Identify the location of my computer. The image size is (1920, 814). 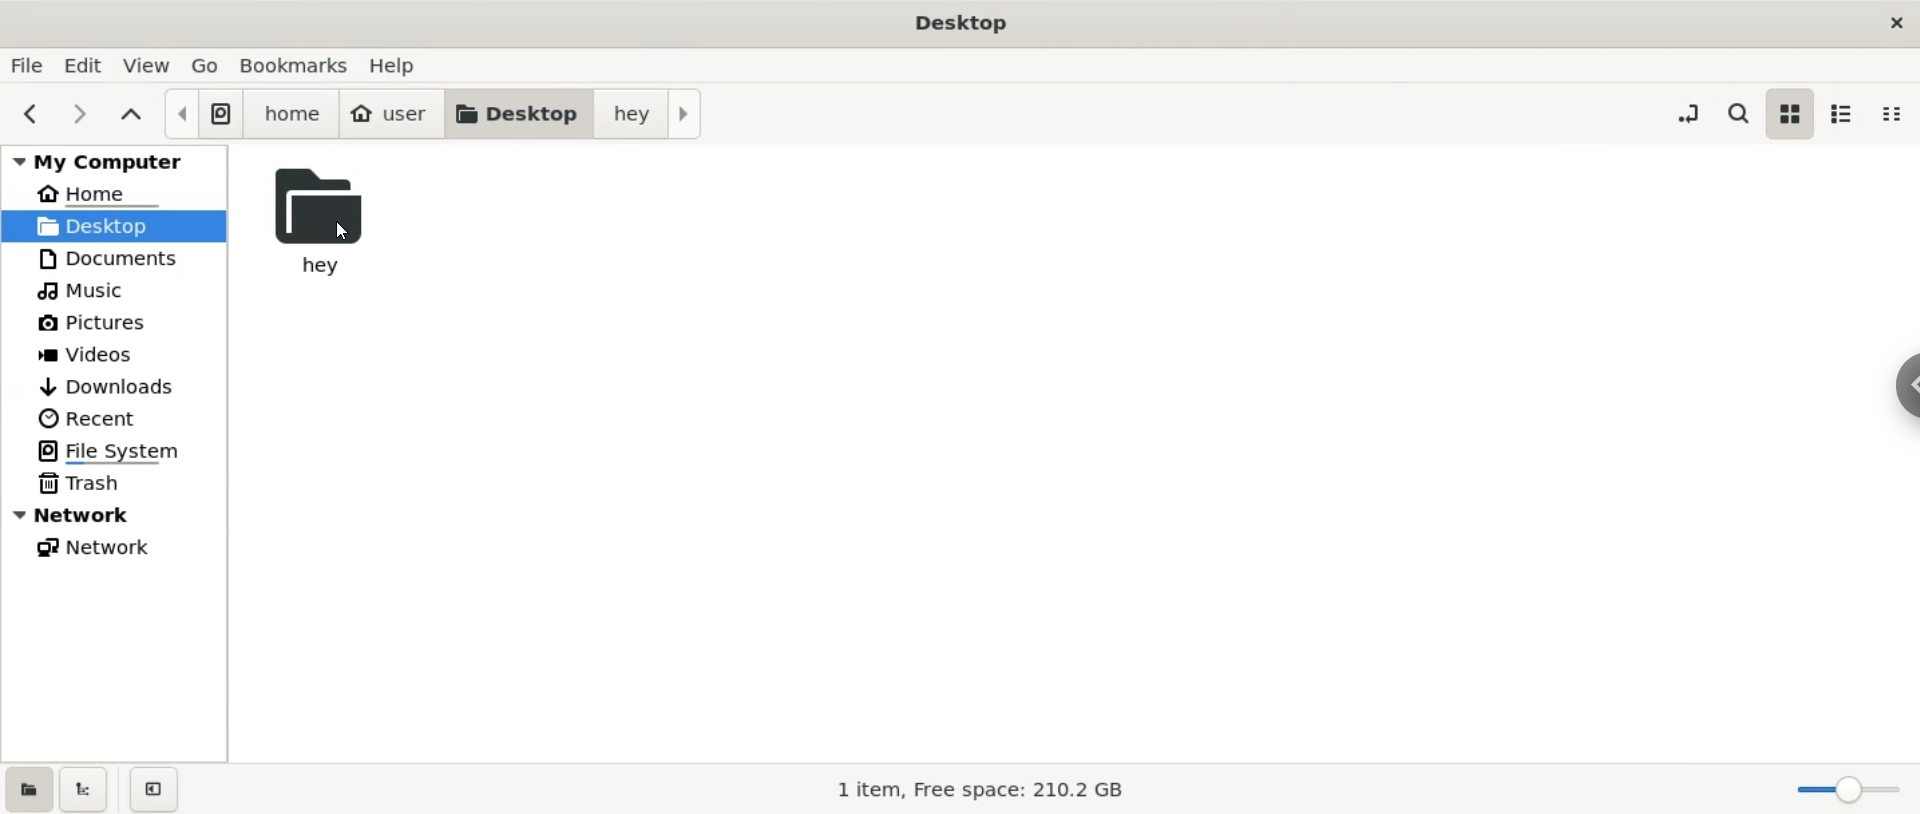
(114, 158).